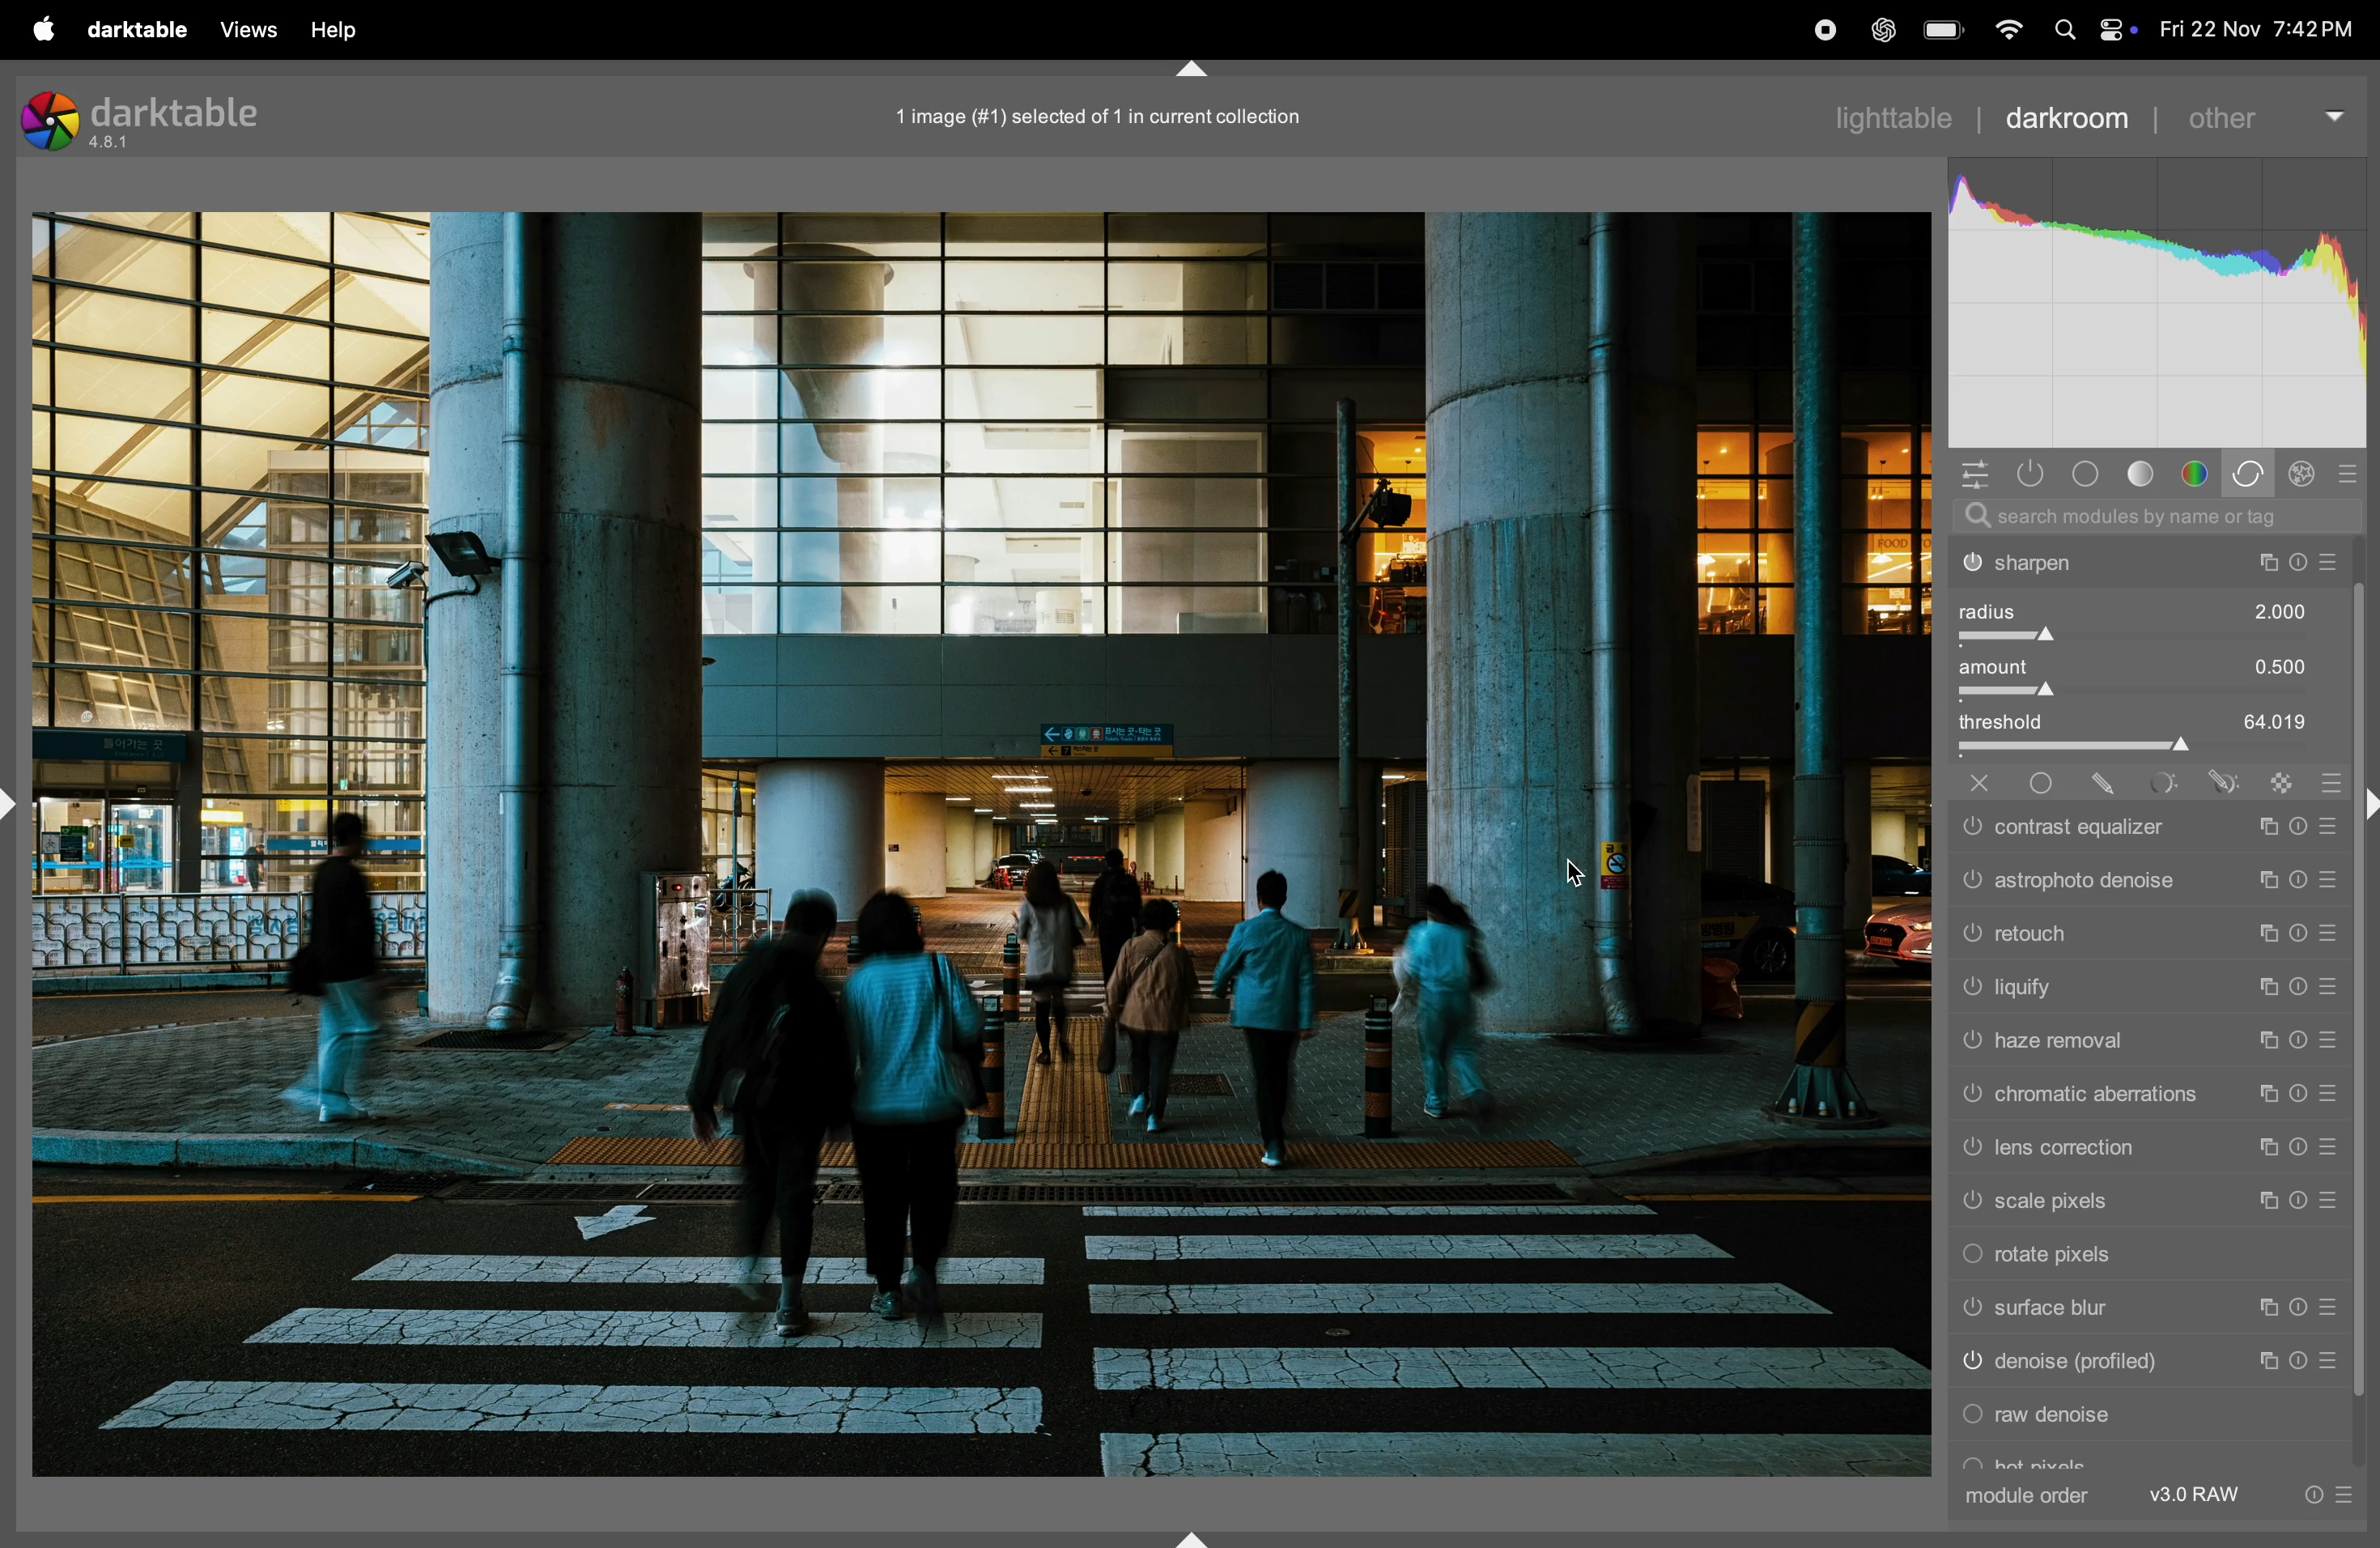 The width and height of the screenshot is (2380, 1548). What do you see at coordinates (2218, 781) in the screenshot?
I see `draw a parametric mask` at bounding box center [2218, 781].